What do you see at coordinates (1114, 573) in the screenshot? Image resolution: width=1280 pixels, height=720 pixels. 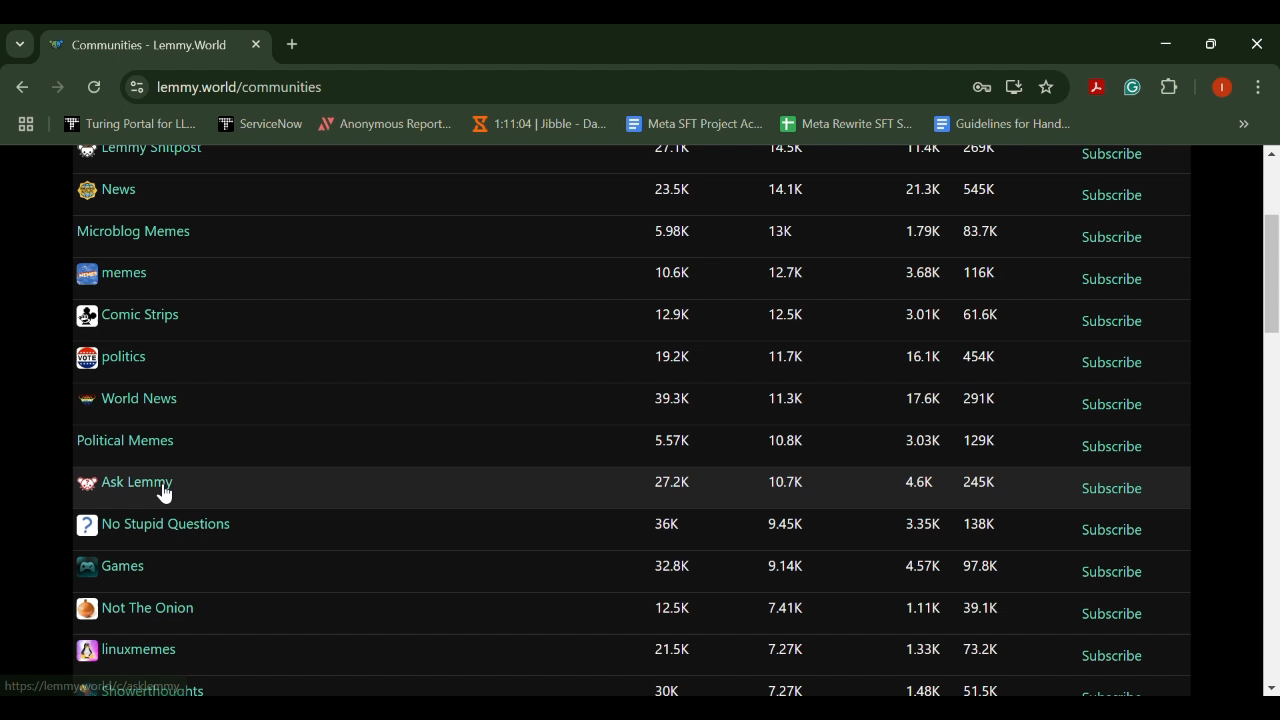 I see `Subscribe` at bounding box center [1114, 573].